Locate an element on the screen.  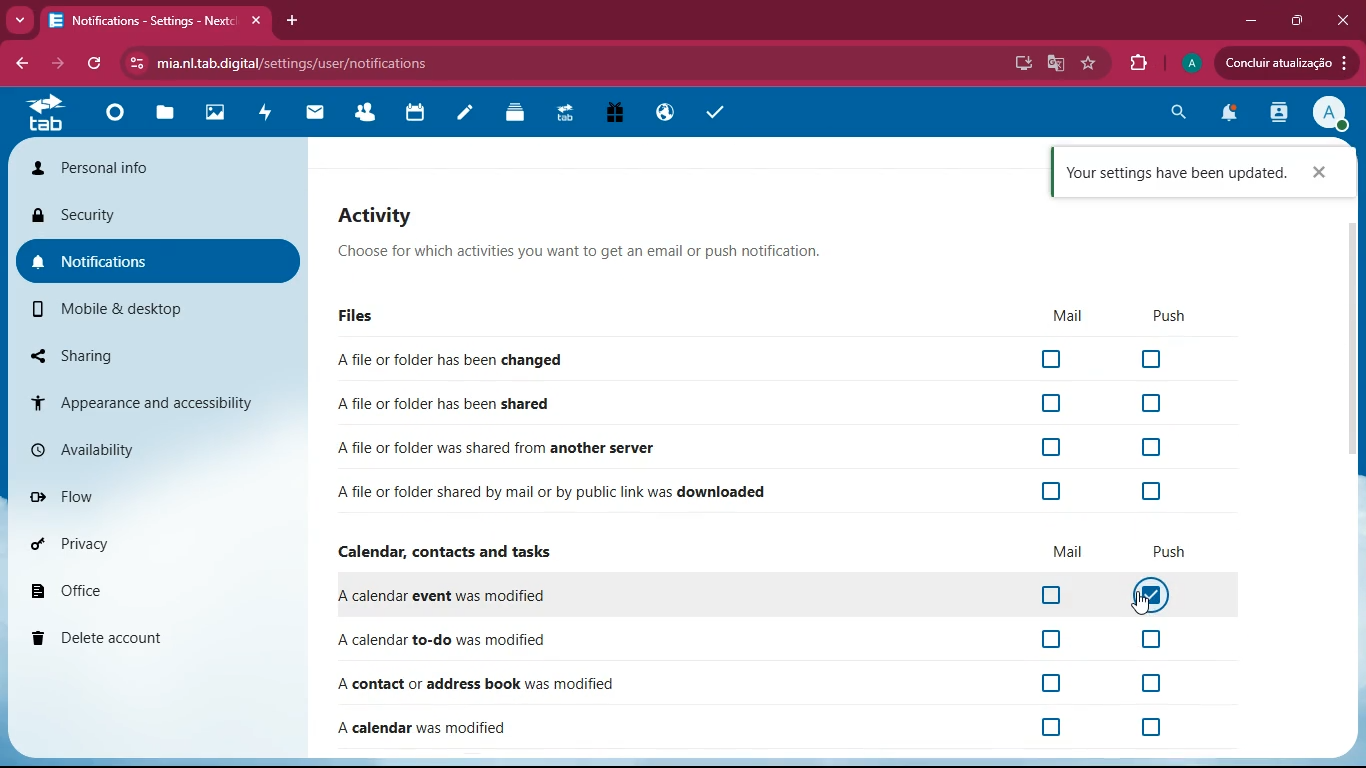
favourite is located at coordinates (1090, 63).